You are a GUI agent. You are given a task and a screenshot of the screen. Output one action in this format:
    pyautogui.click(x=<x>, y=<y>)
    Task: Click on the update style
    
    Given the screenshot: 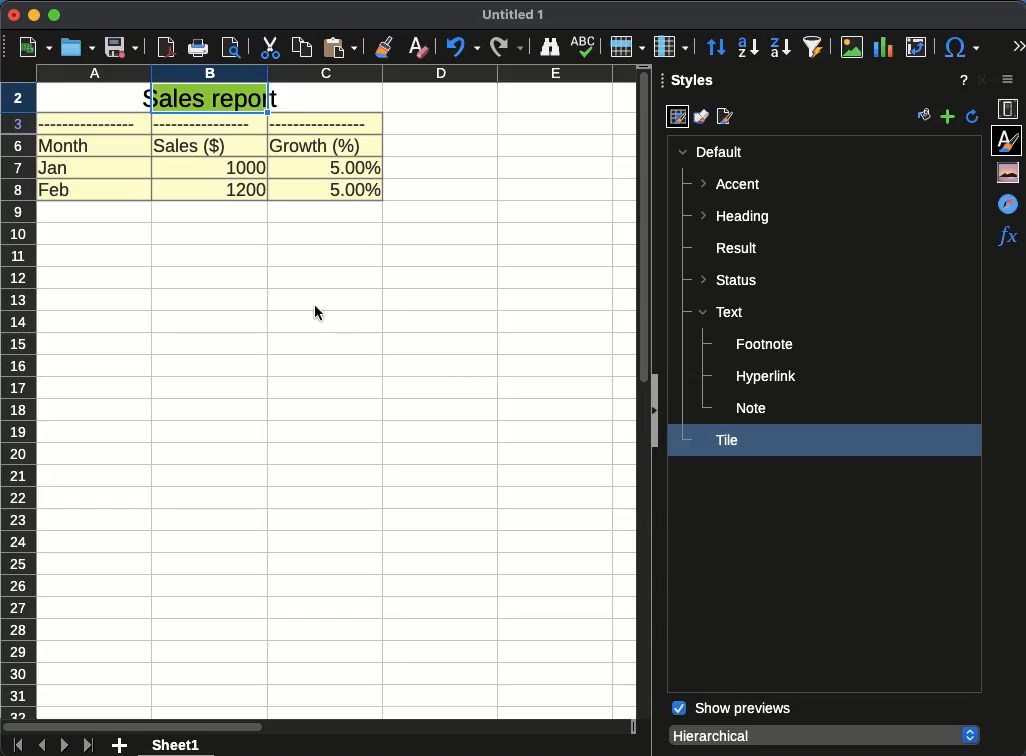 What is the action you would take?
    pyautogui.click(x=973, y=116)
    